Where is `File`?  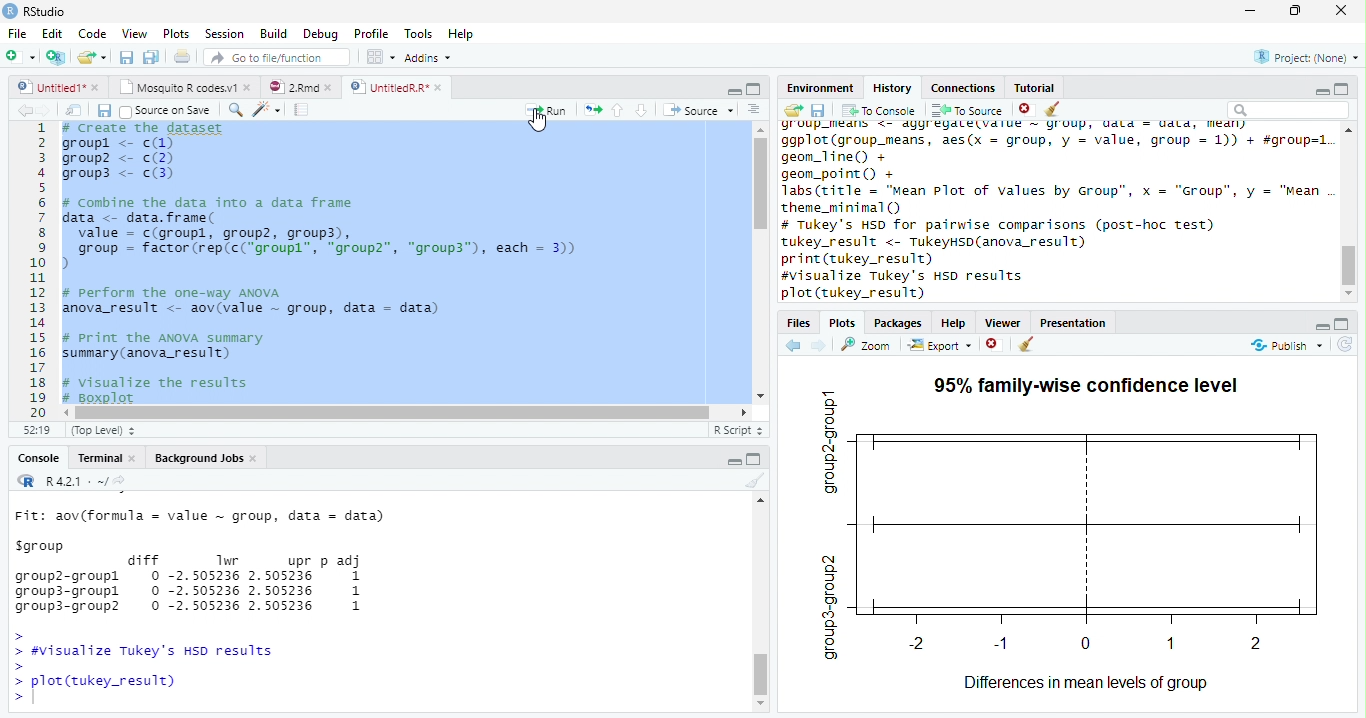
File is located at coordinates (15, 31).